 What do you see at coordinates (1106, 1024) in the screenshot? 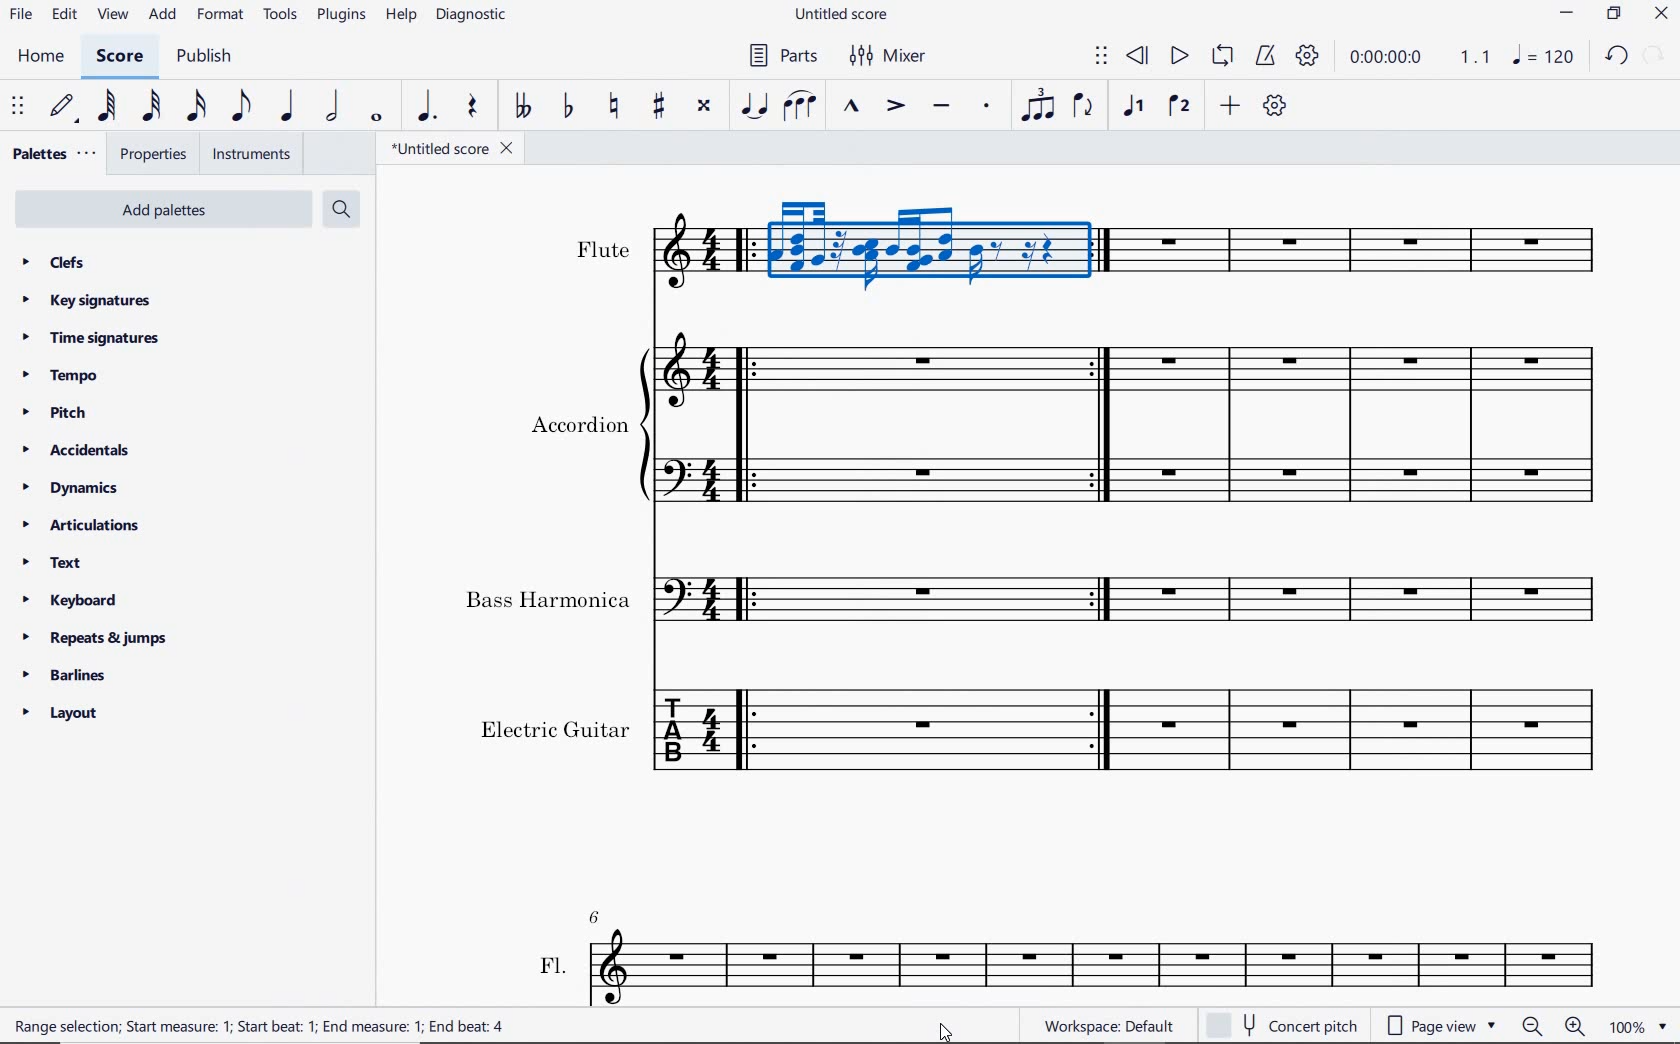
I see `workspace:default` at bounding box center [1106, 1024].